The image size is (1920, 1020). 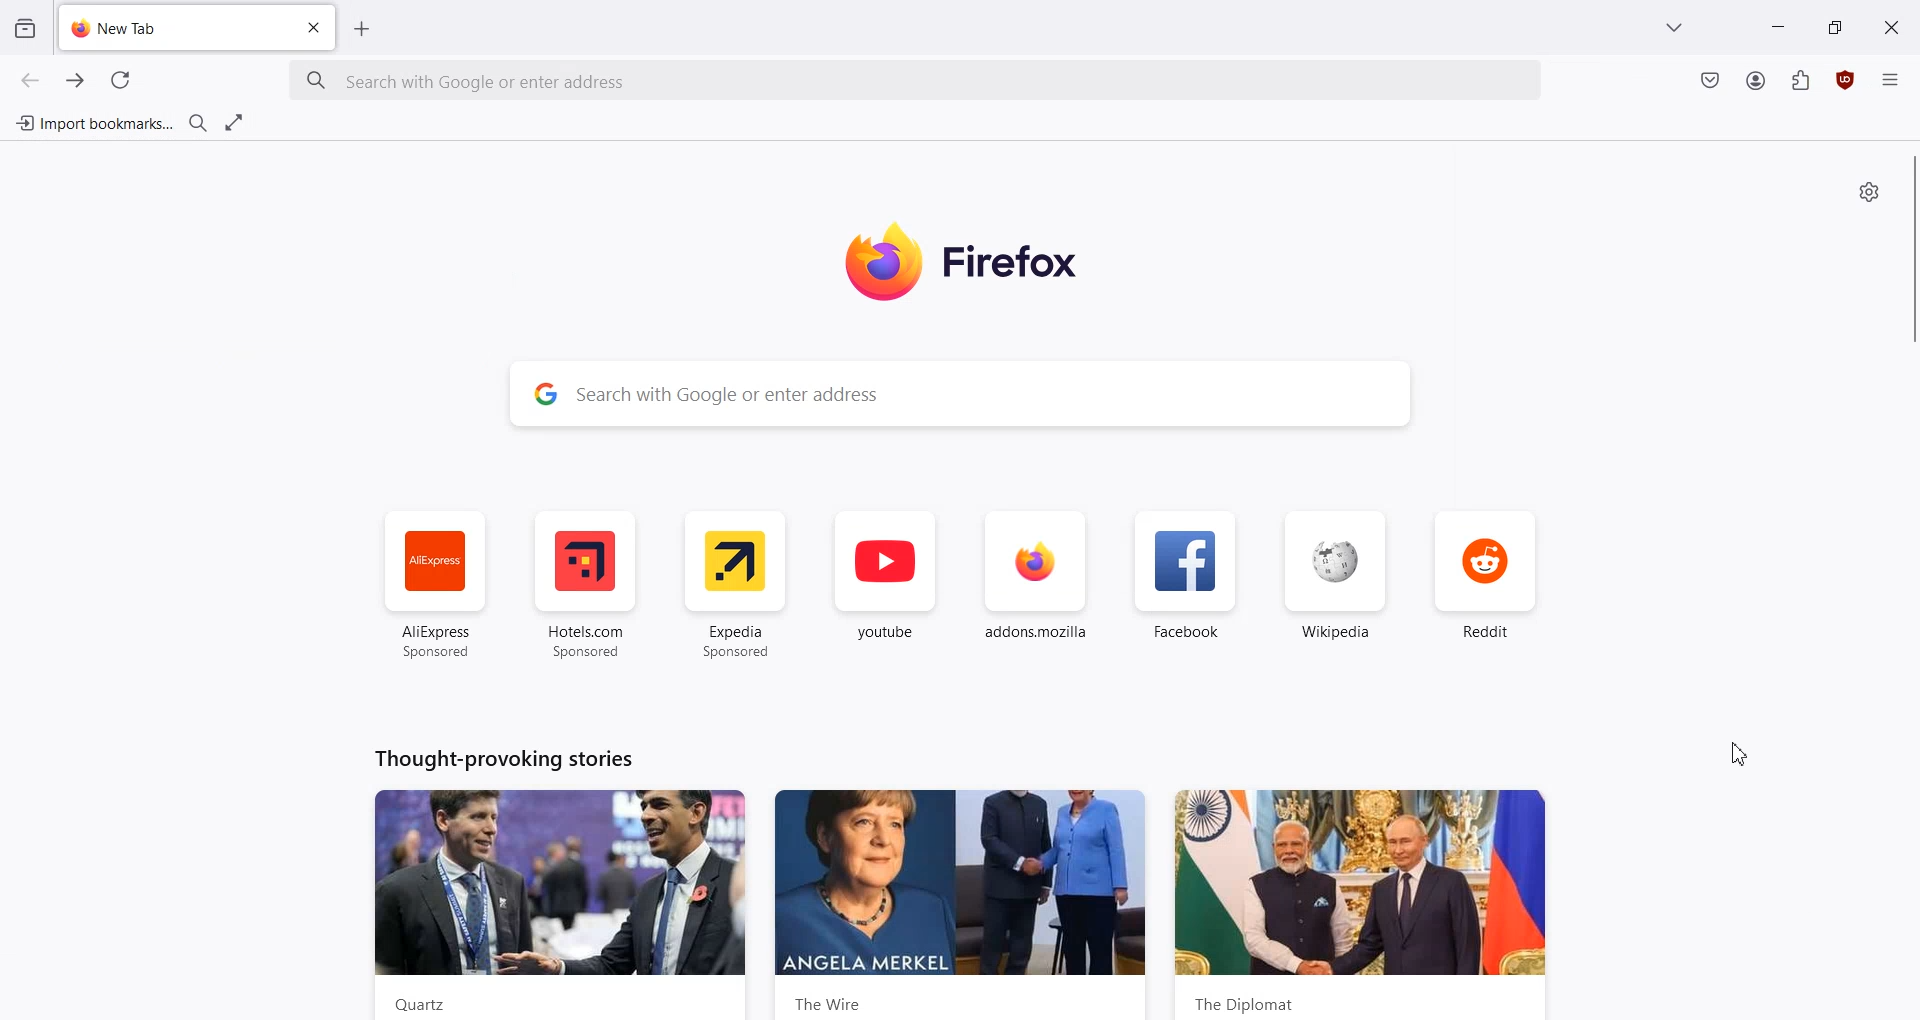 I want to click on Close, so click(x=1891, y=26).